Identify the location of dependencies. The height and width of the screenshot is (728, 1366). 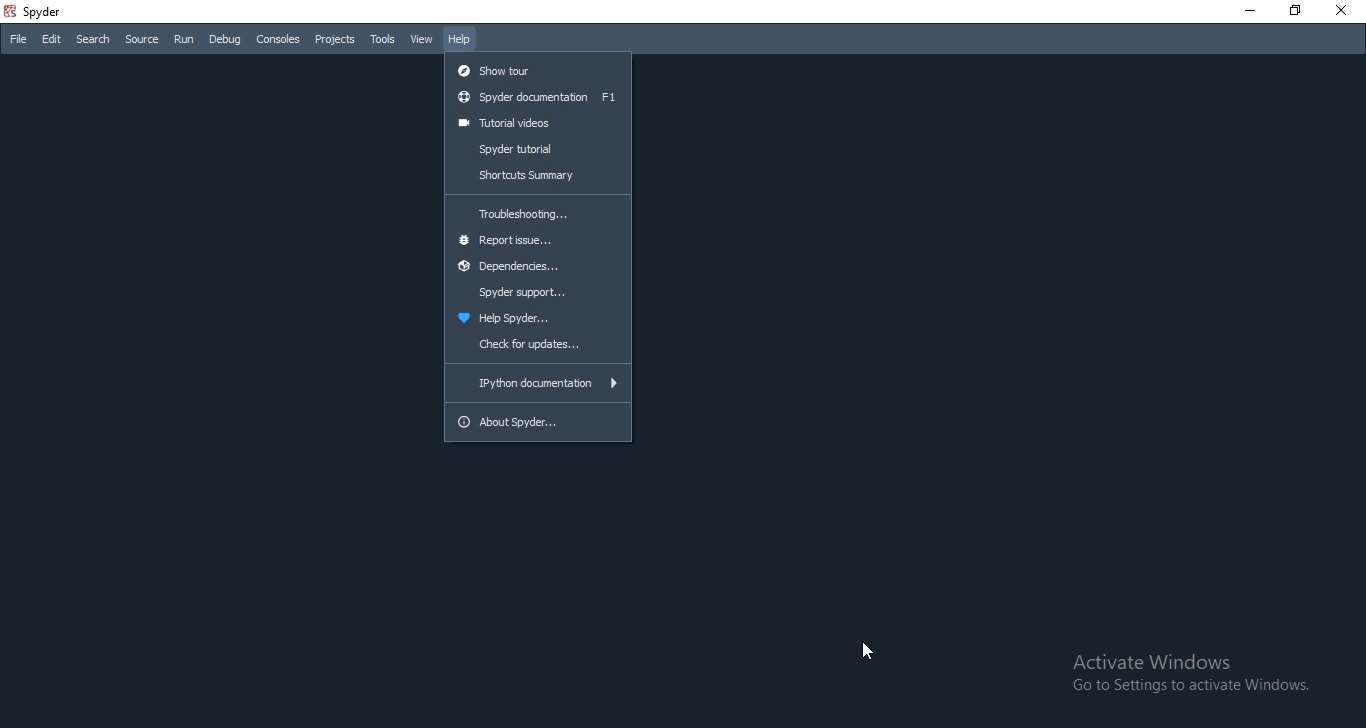
(536, 269).